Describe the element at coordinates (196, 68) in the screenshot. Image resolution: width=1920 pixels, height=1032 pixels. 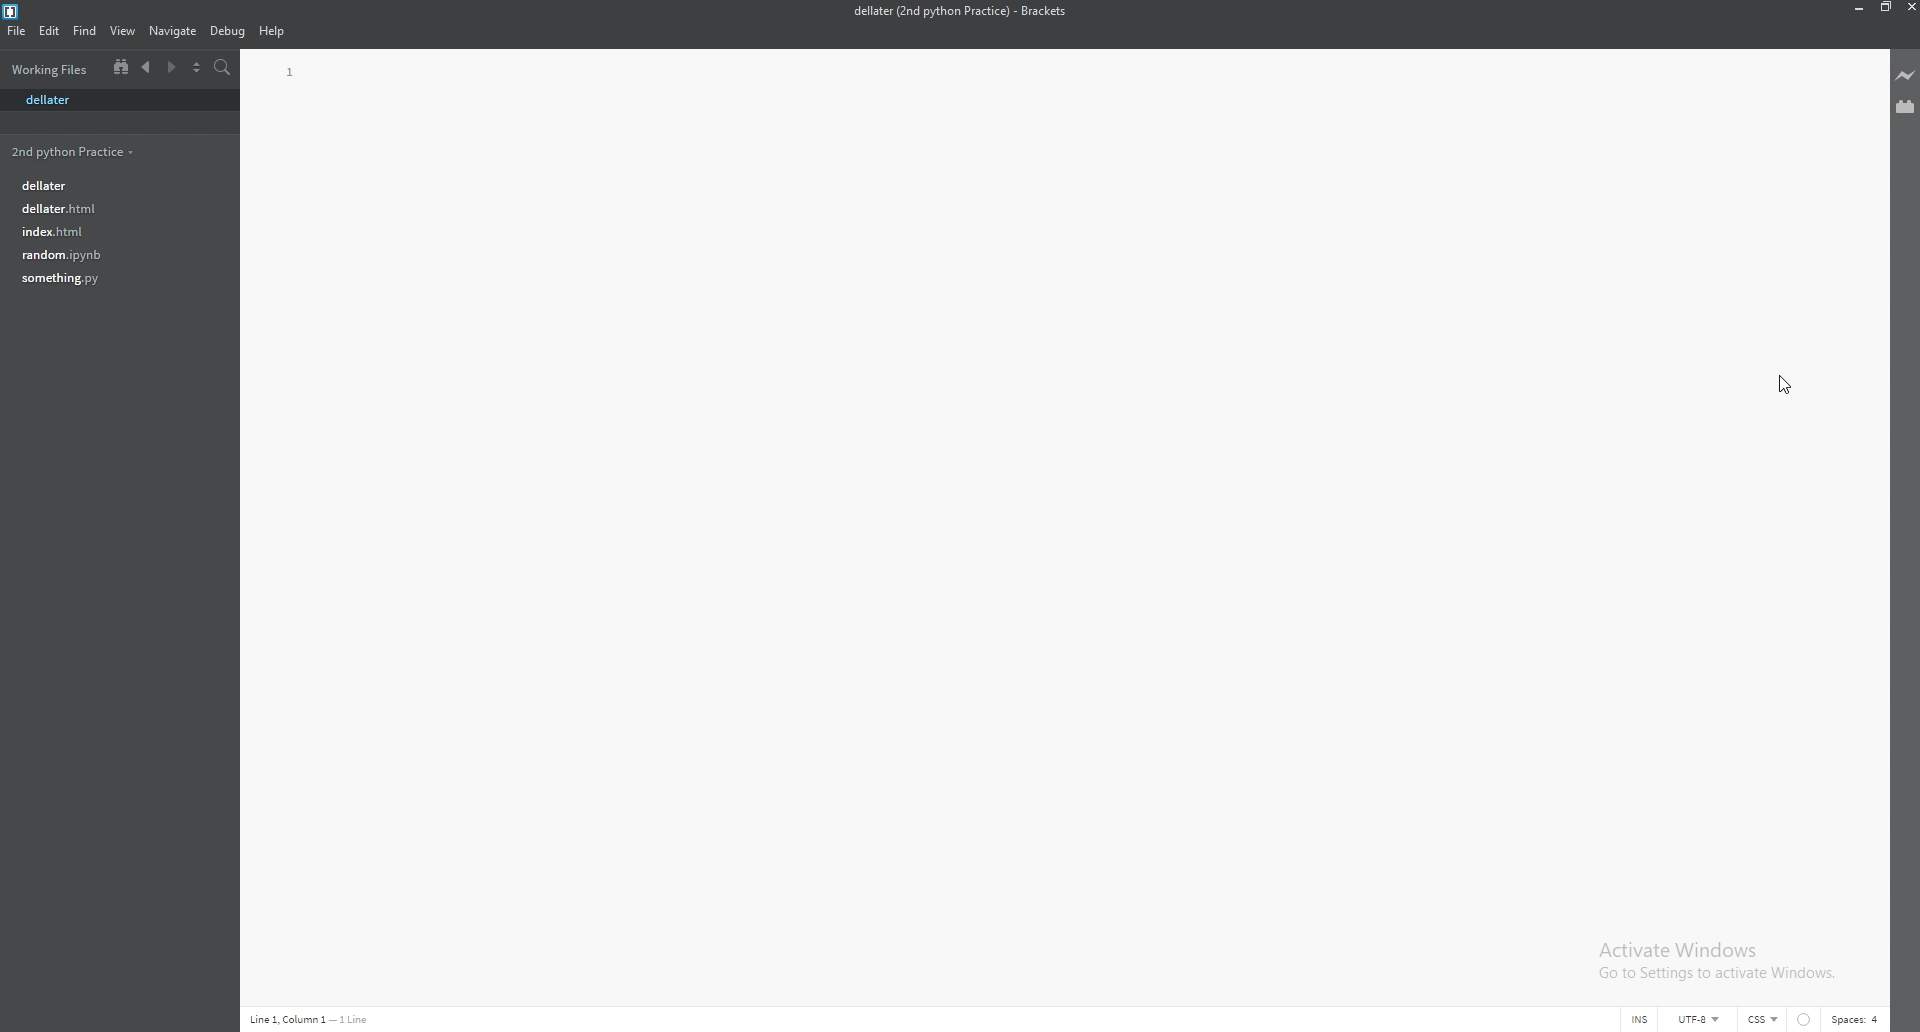
I see `split view` at that location.